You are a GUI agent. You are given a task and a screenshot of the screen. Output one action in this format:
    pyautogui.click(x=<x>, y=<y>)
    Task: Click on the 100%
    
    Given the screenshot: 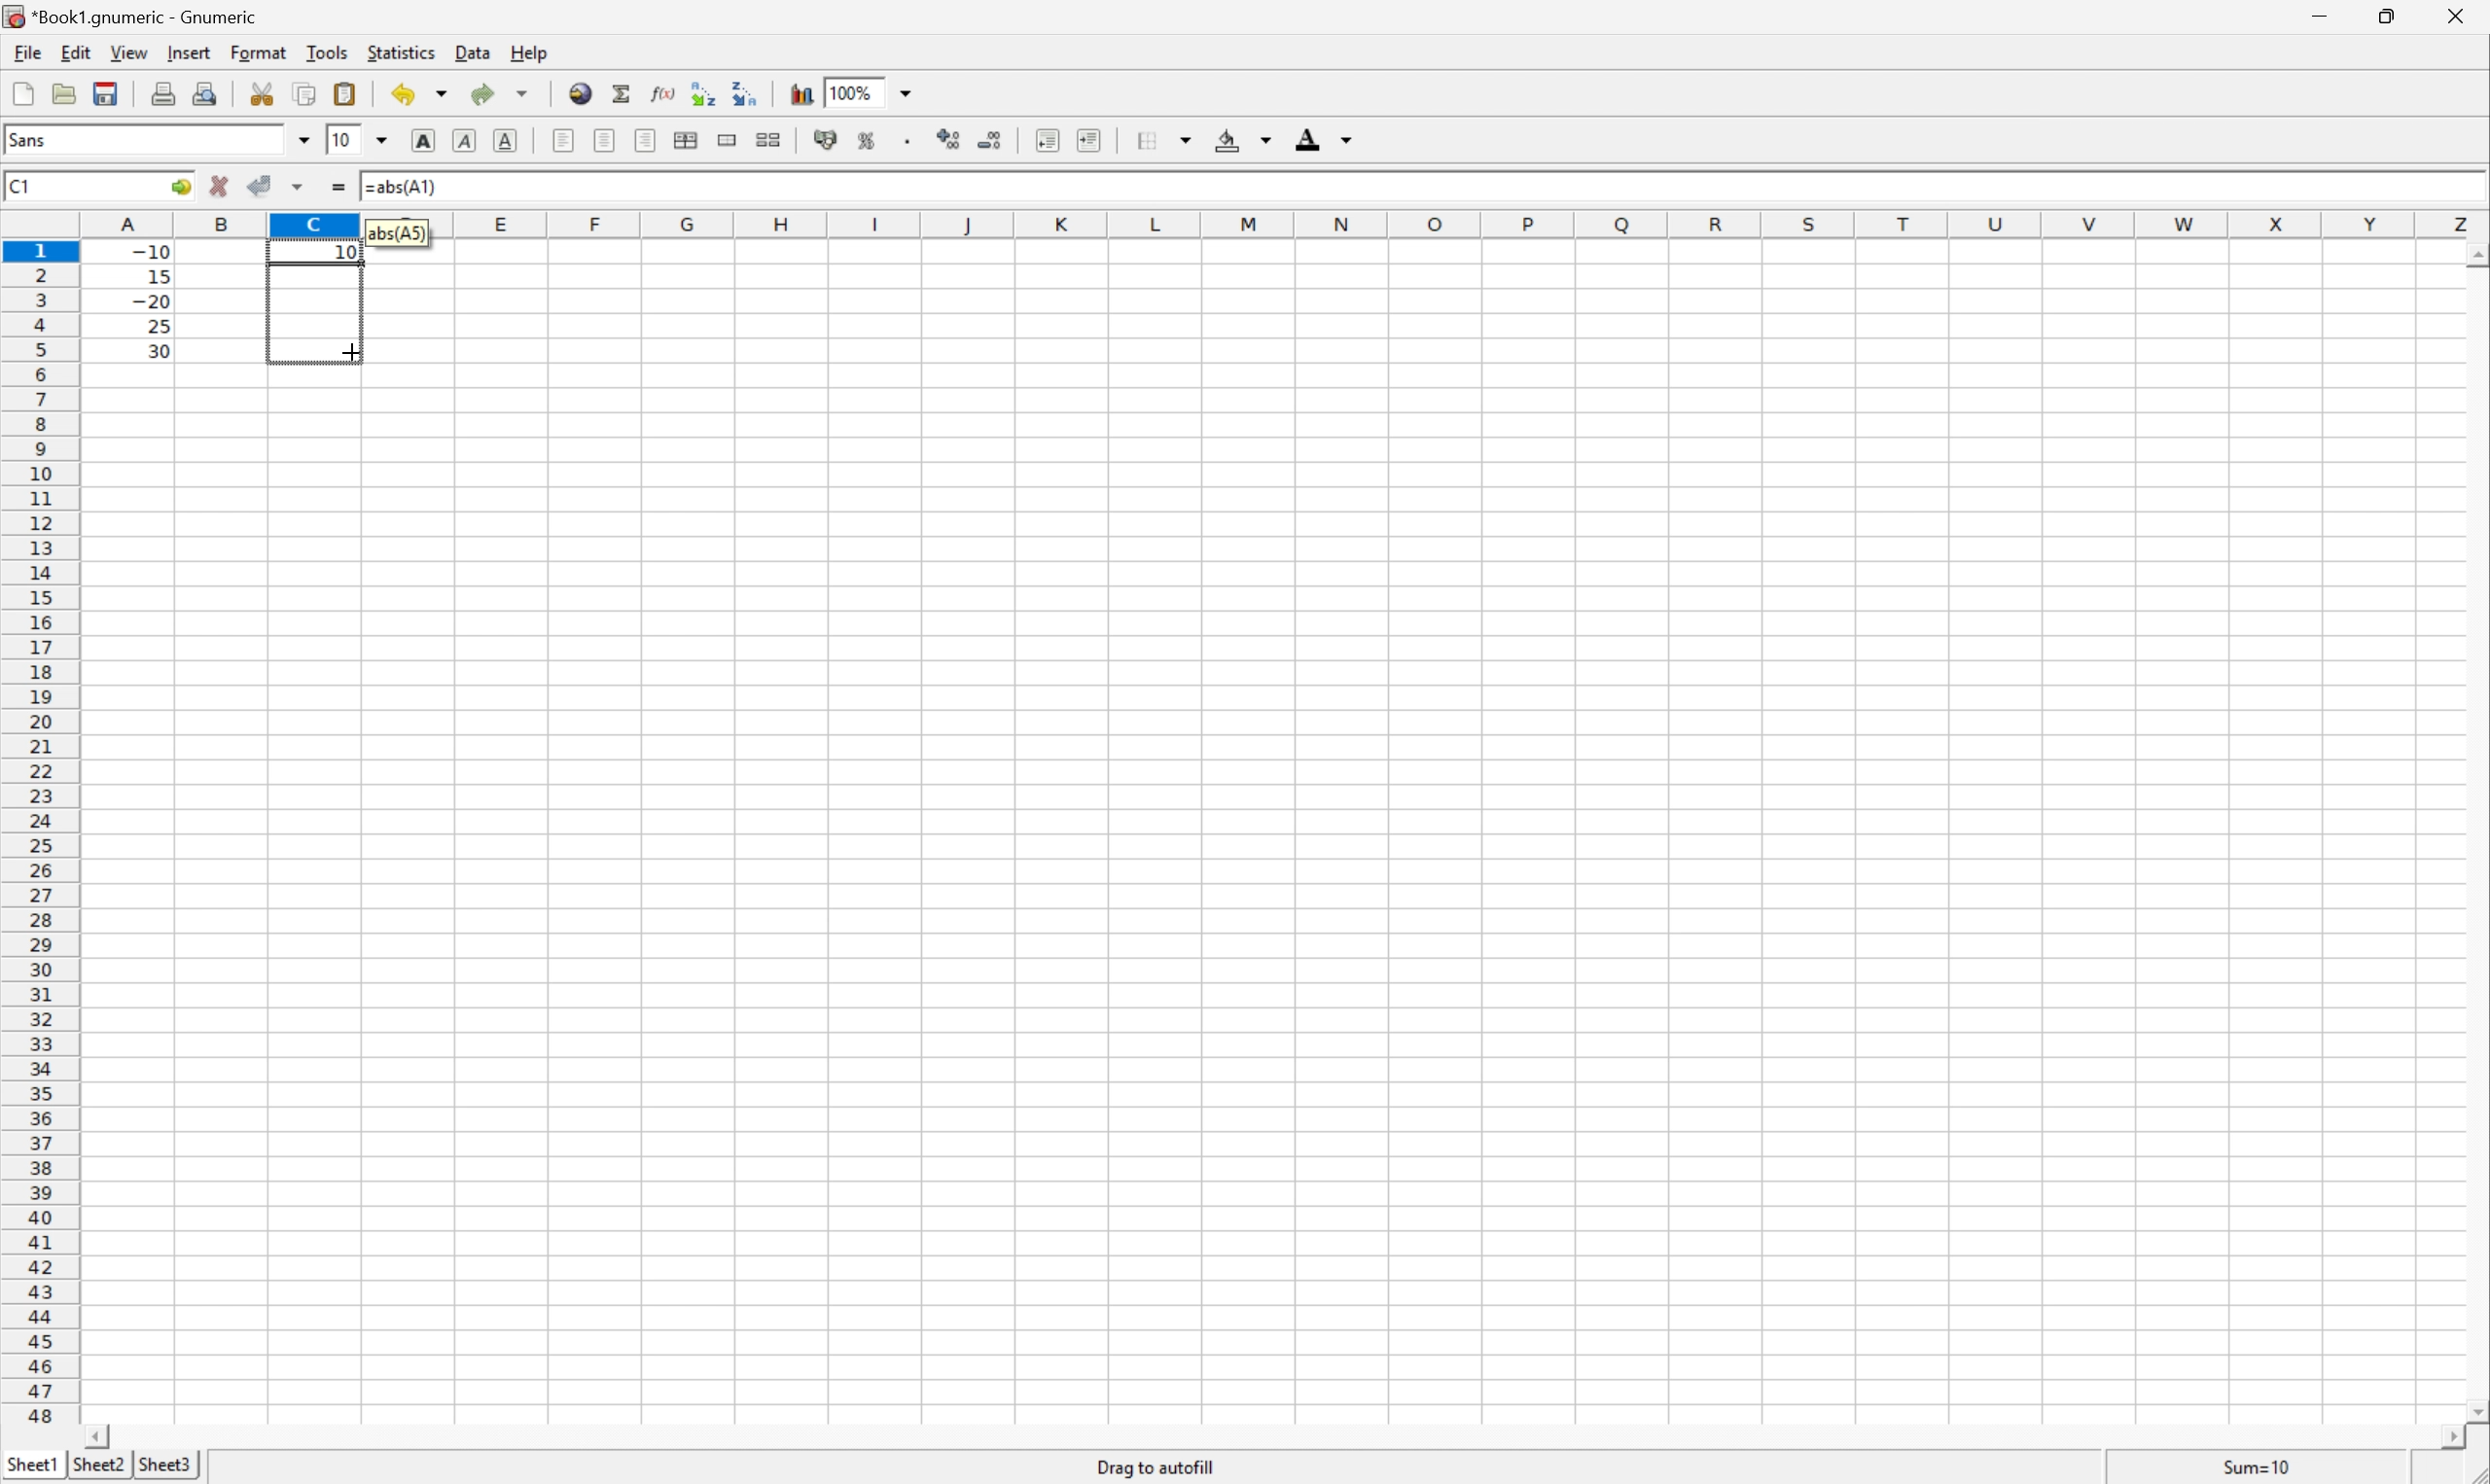 What is the action you would take?
    pyautogui.click(x=855, y=91)
    